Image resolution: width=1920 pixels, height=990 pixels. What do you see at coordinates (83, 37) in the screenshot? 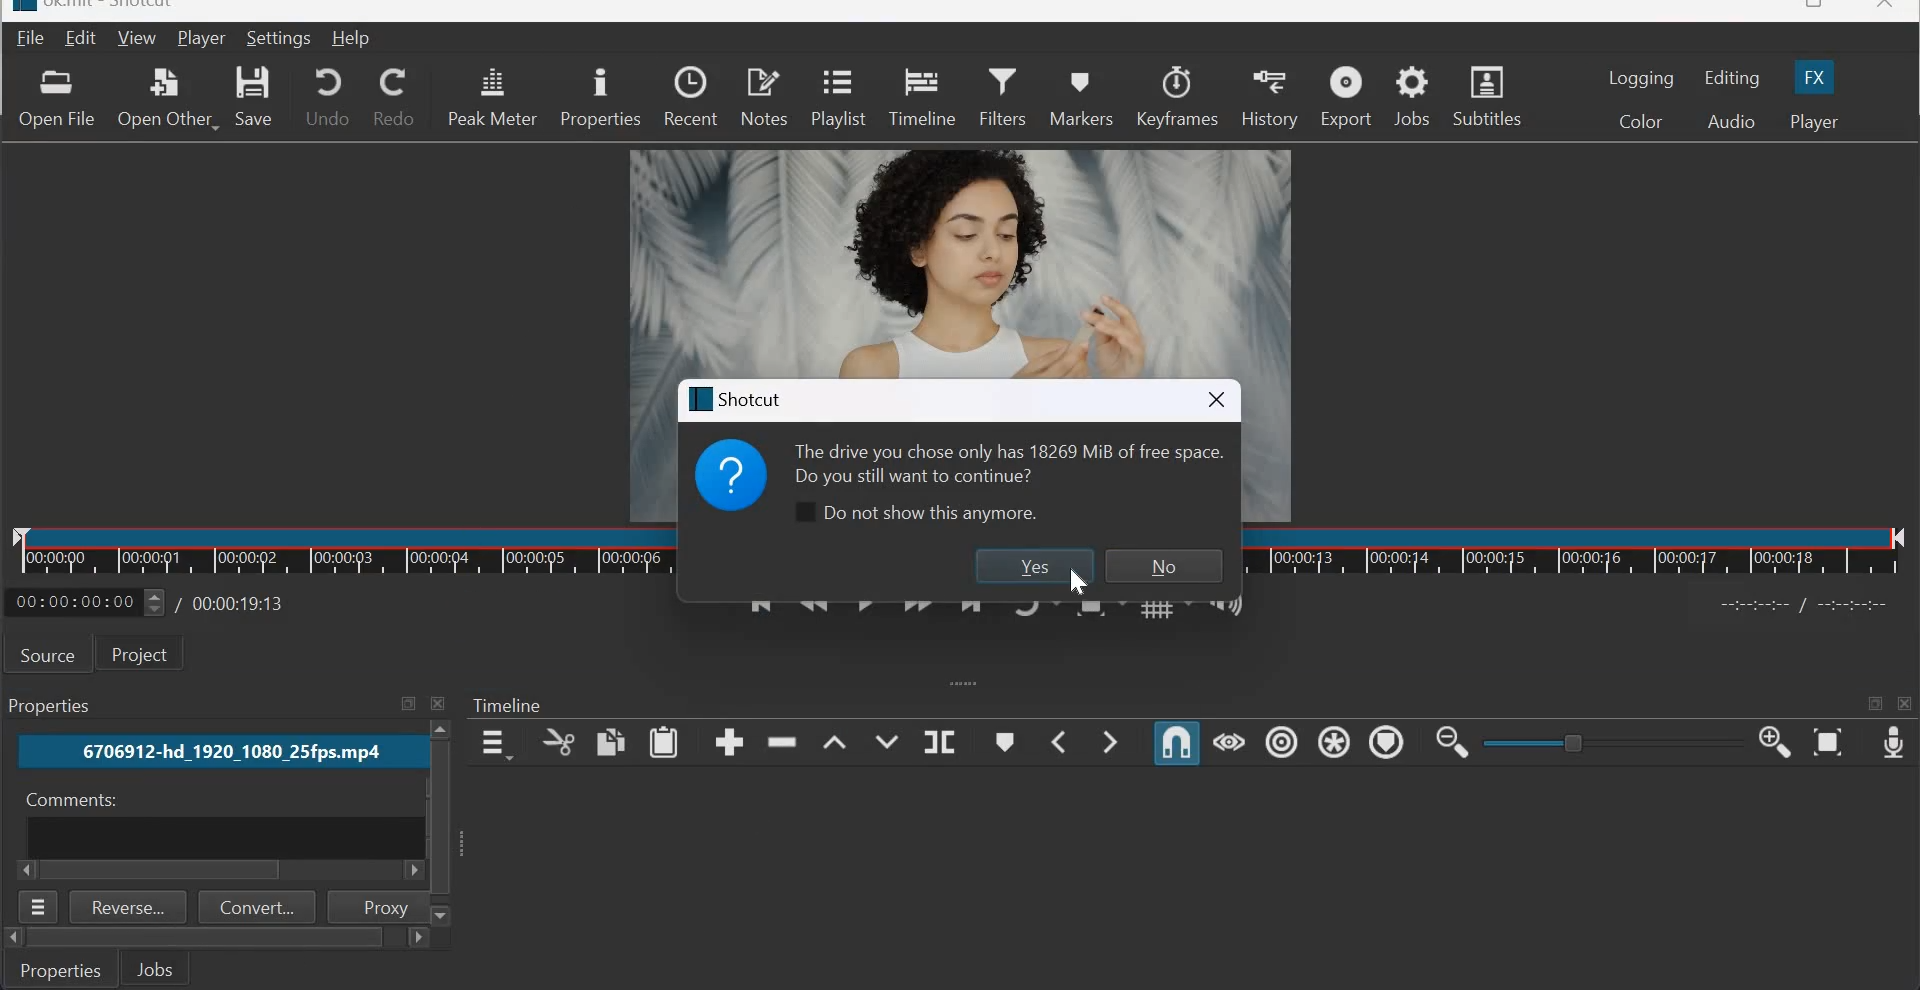
I see `Edit` at bounding box center [83, 37].